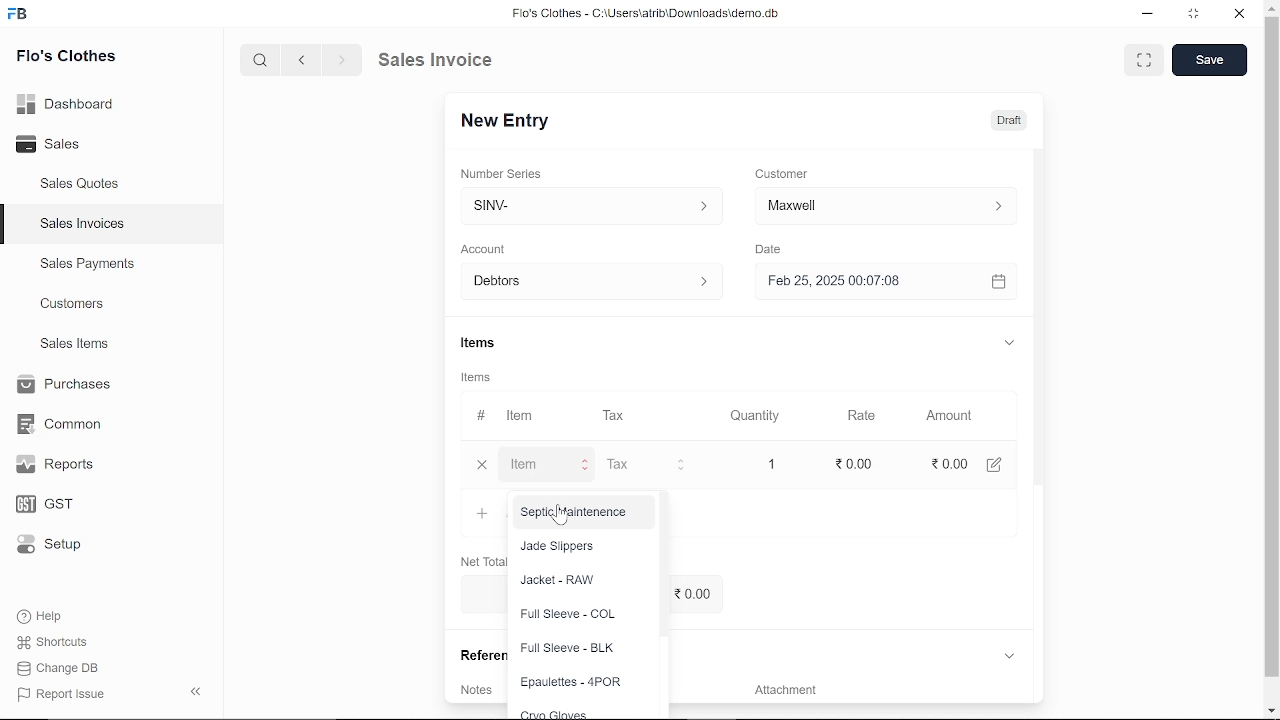  I want to click on  Sales Invoice, so click(446, 61).